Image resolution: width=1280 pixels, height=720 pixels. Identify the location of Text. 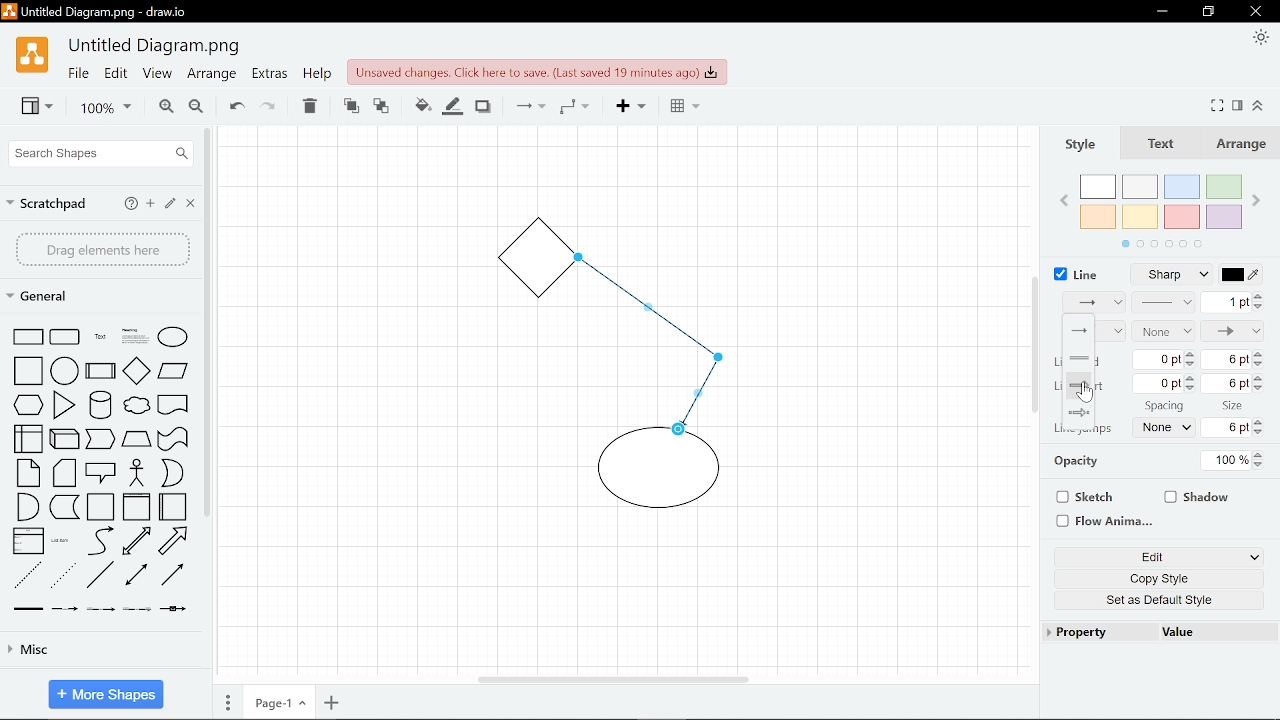
(1165, 146).